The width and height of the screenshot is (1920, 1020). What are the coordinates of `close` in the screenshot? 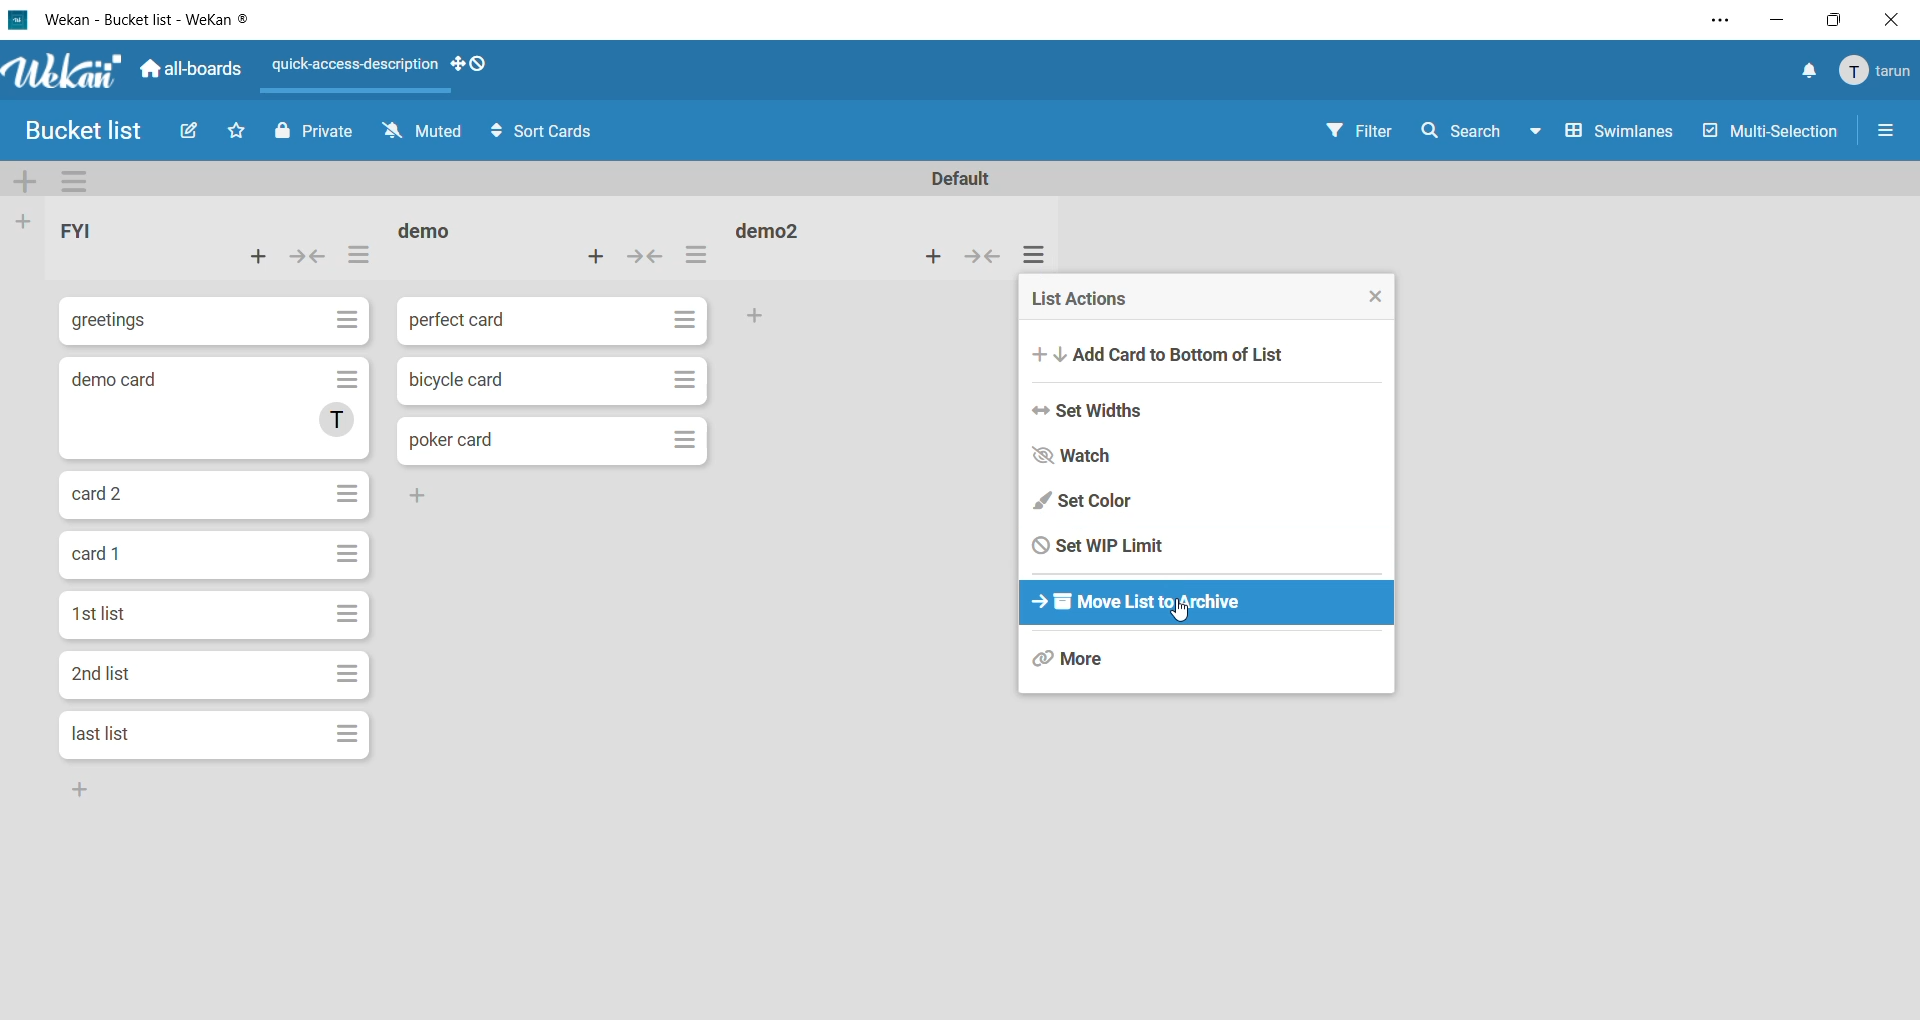 It's located at (1377, 297).